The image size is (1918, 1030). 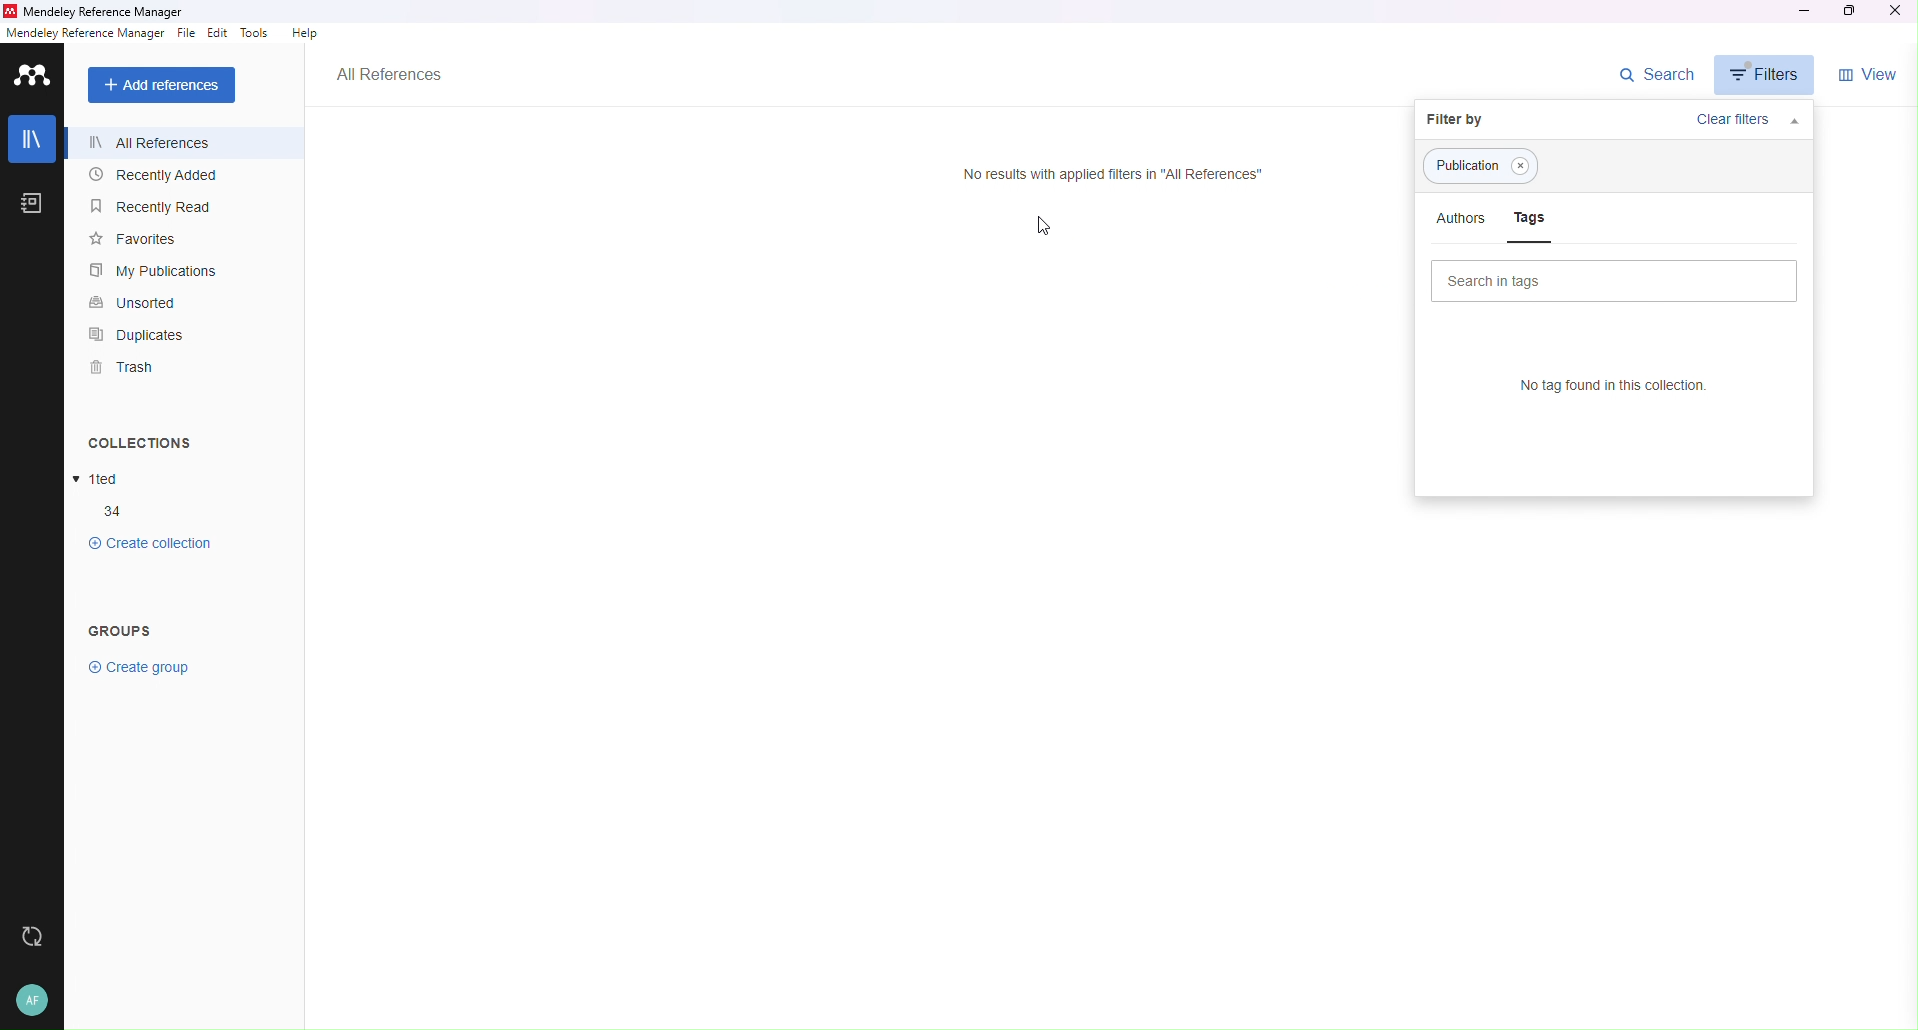 What do you see at coordinates (34, 73) in the screenshot?
I see `Mendeley` at bounding box center [34, 73].